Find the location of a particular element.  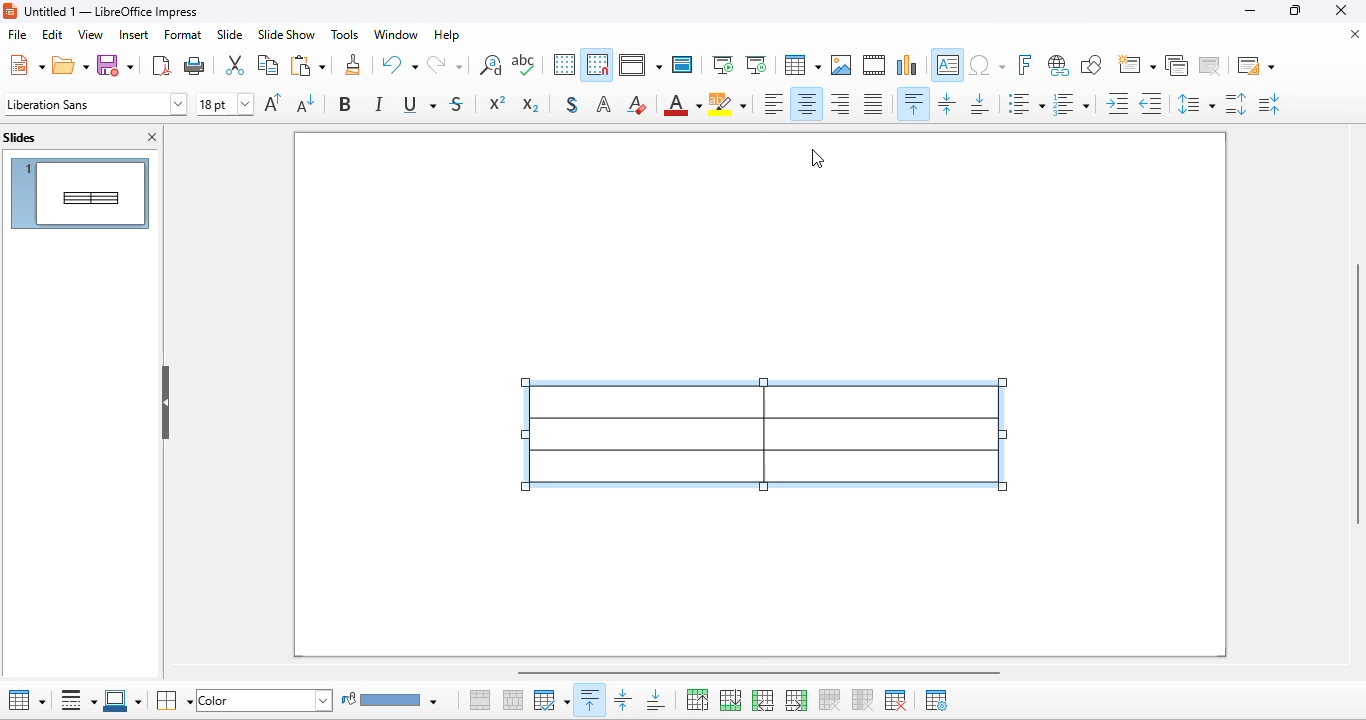

insert text box is located at coordinates (949, 65).